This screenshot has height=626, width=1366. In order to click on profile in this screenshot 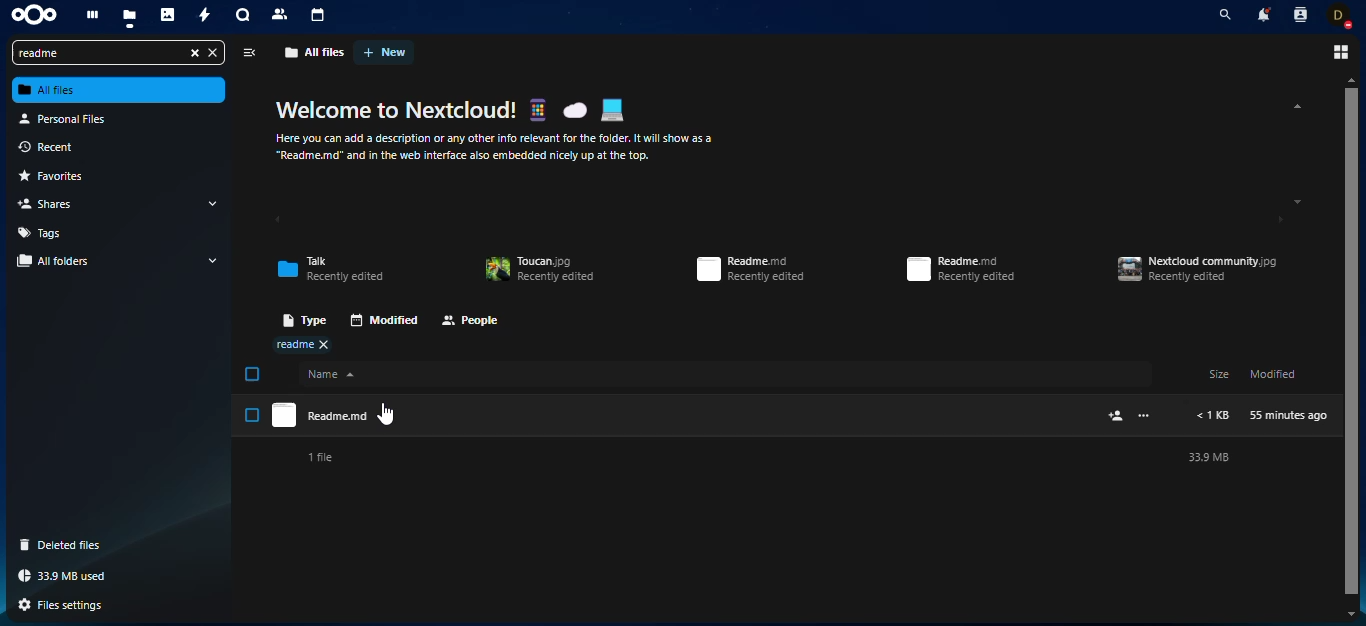, I will do `click(1341, 15)`.